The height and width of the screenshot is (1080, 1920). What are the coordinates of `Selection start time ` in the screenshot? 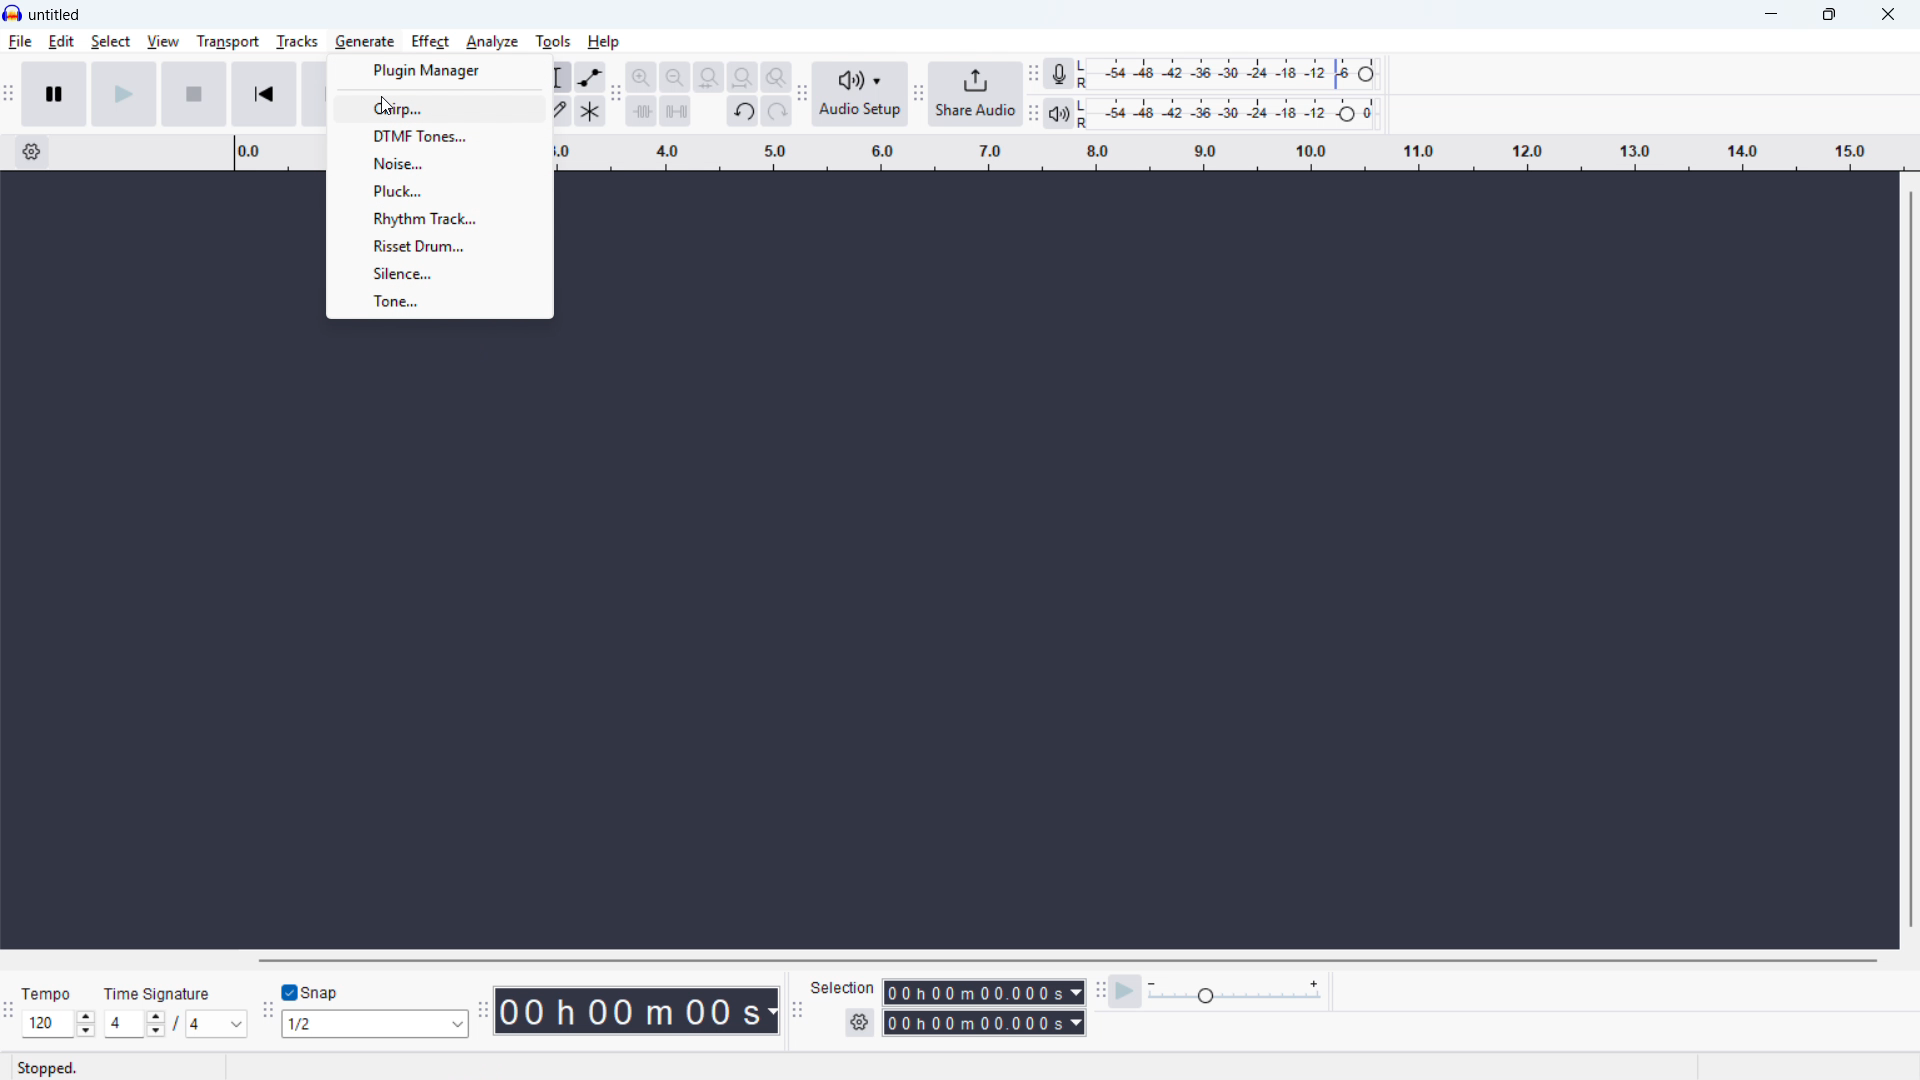 It's located at (985, 992).